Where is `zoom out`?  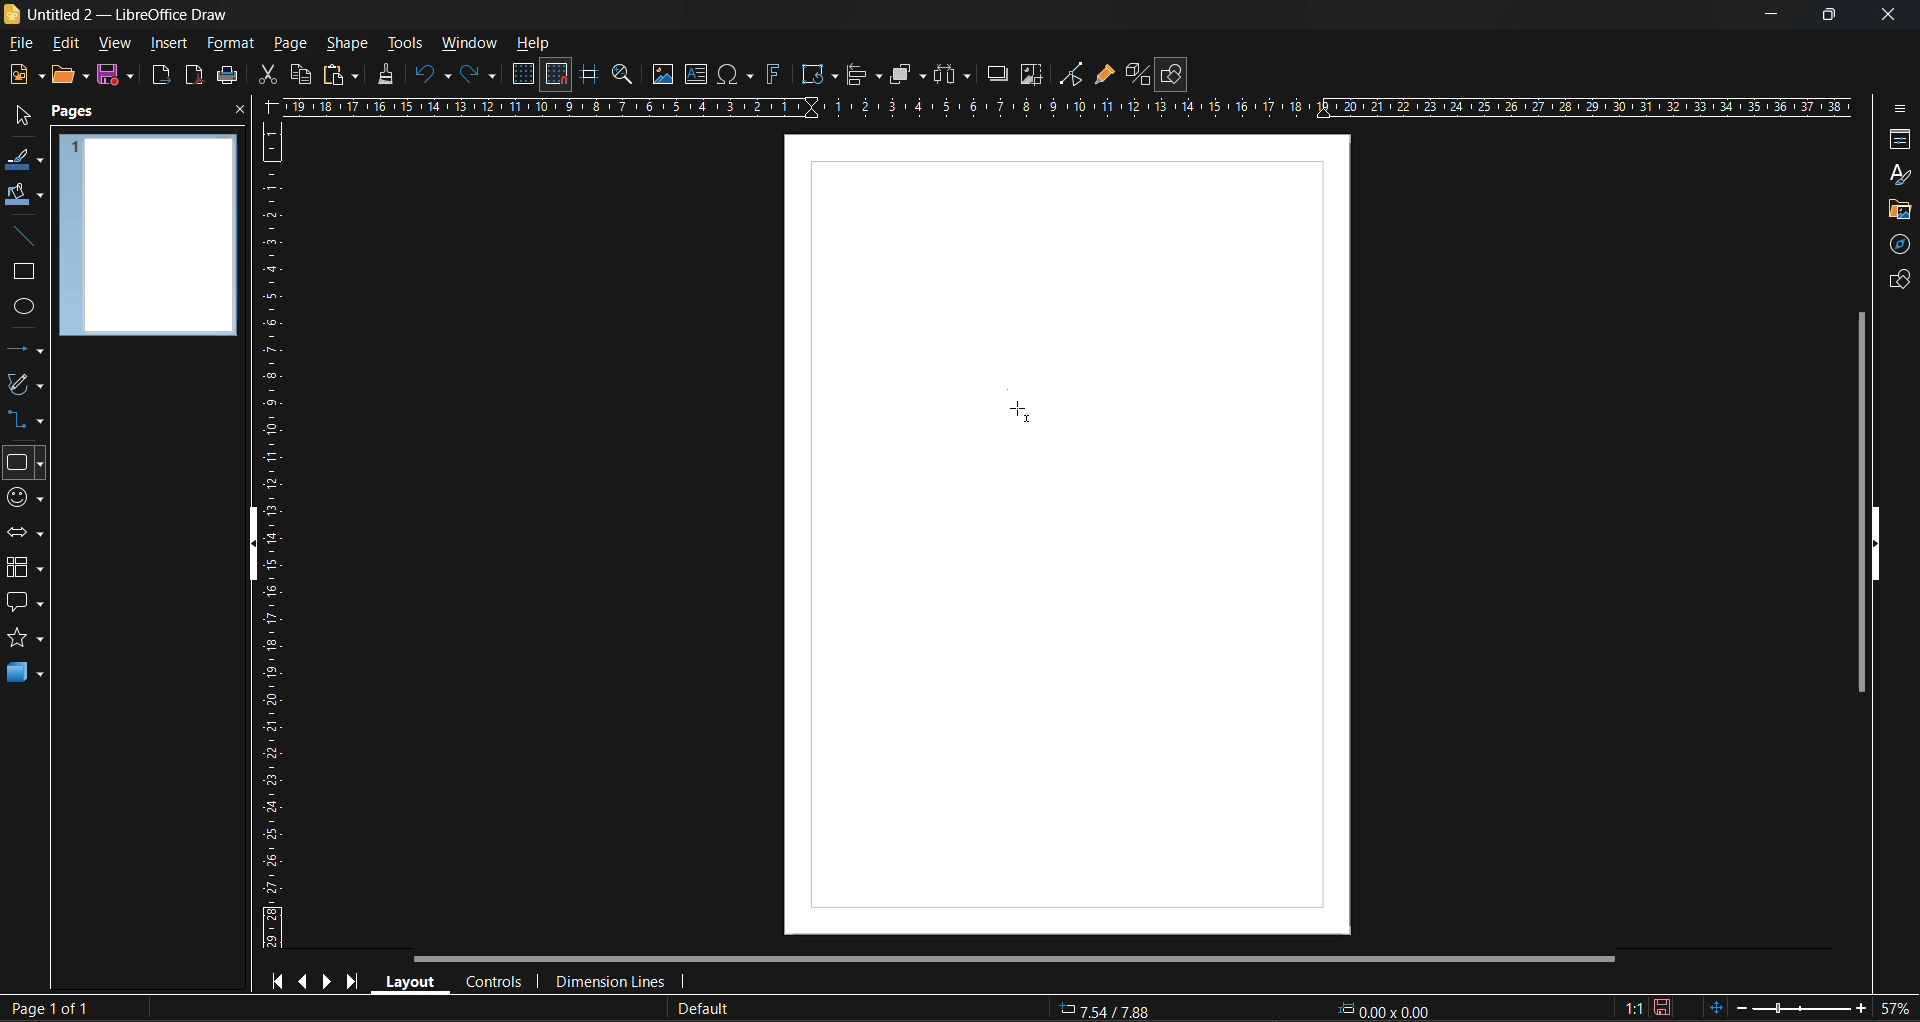
zoom out is located at coordinates (1739, 1006).